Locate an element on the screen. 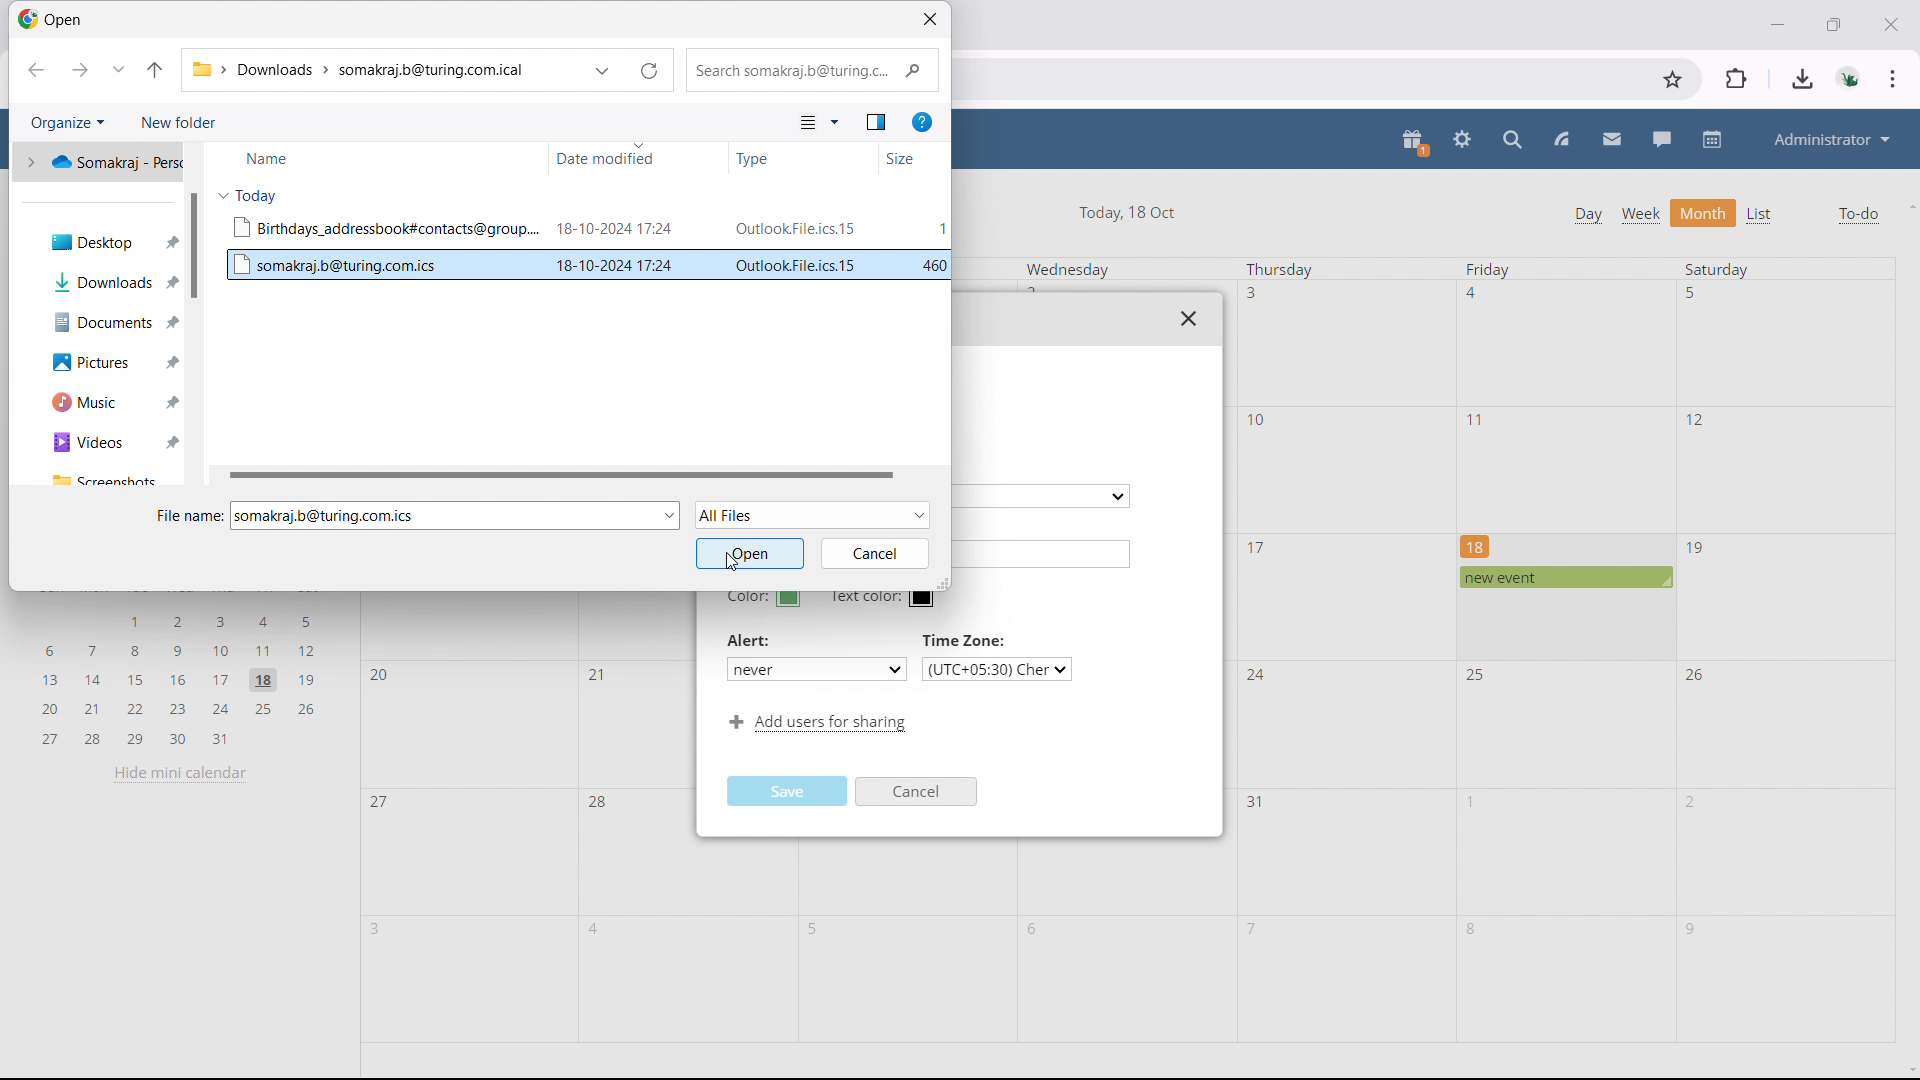  never is located at coordinates (815, 668).